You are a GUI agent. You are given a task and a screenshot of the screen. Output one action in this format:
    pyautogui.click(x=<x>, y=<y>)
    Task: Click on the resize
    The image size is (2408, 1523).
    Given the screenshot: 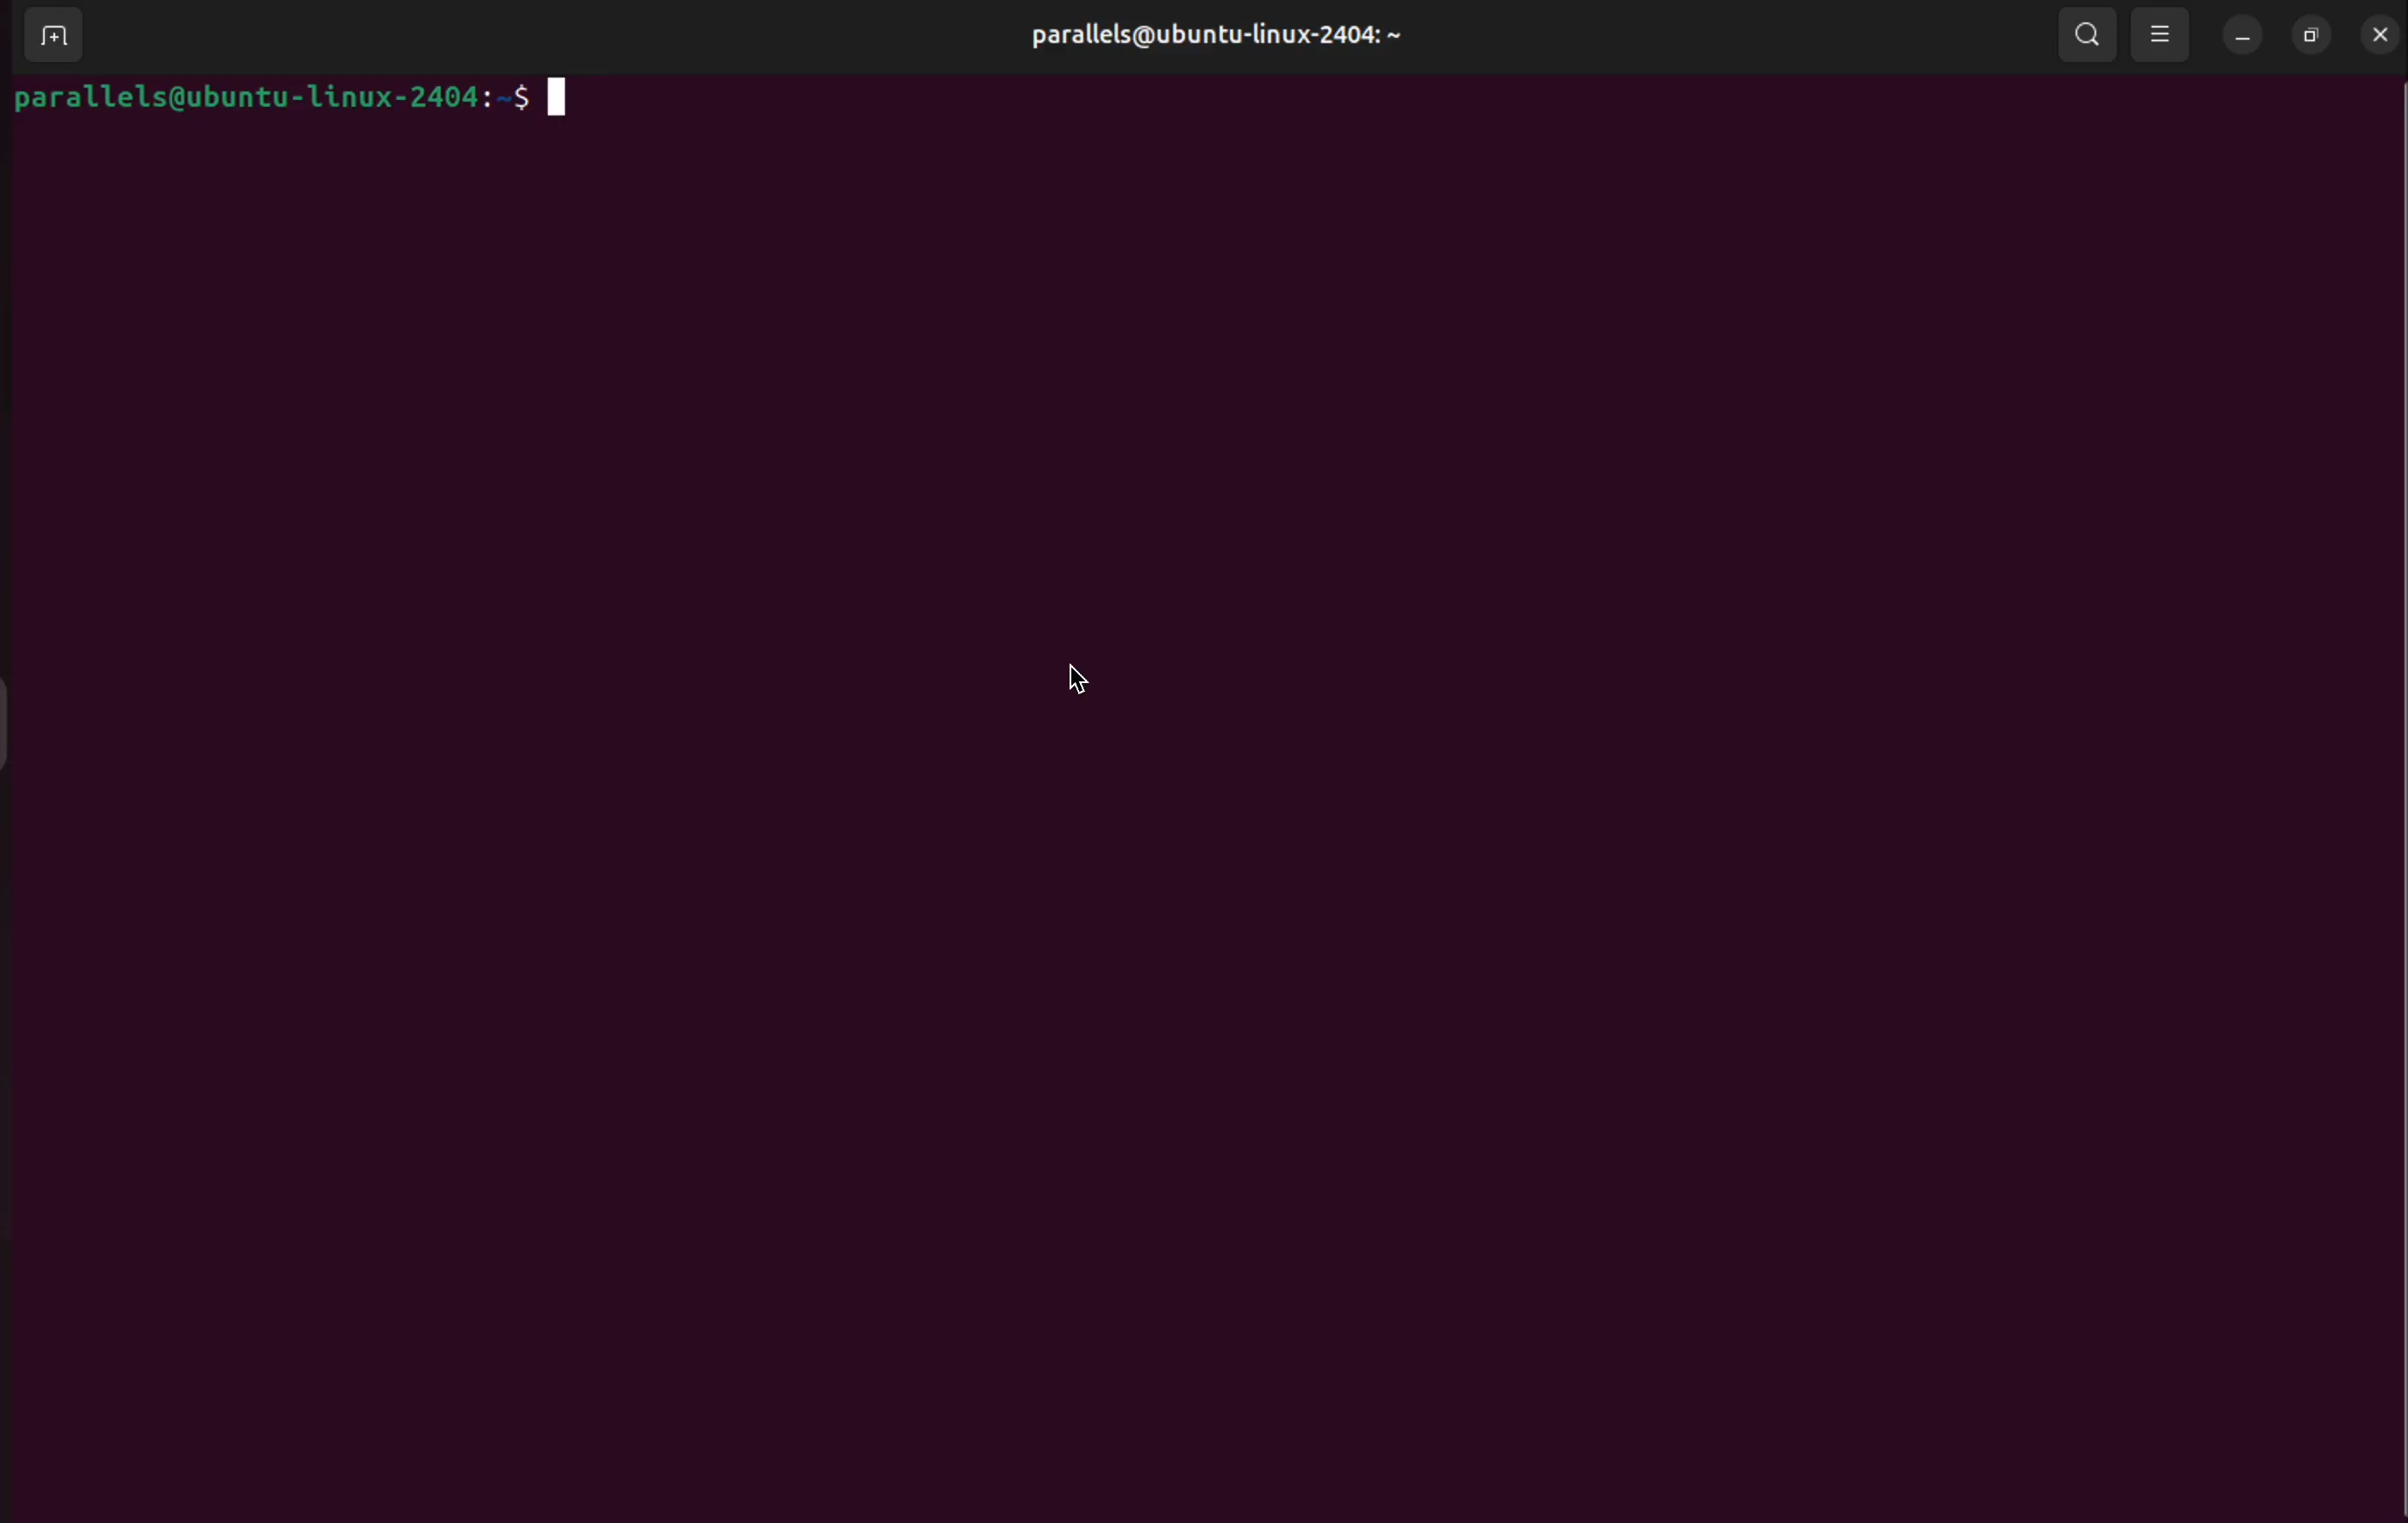 What is the action you would take?
    pyautogui.click(x=2308, y=38)
    